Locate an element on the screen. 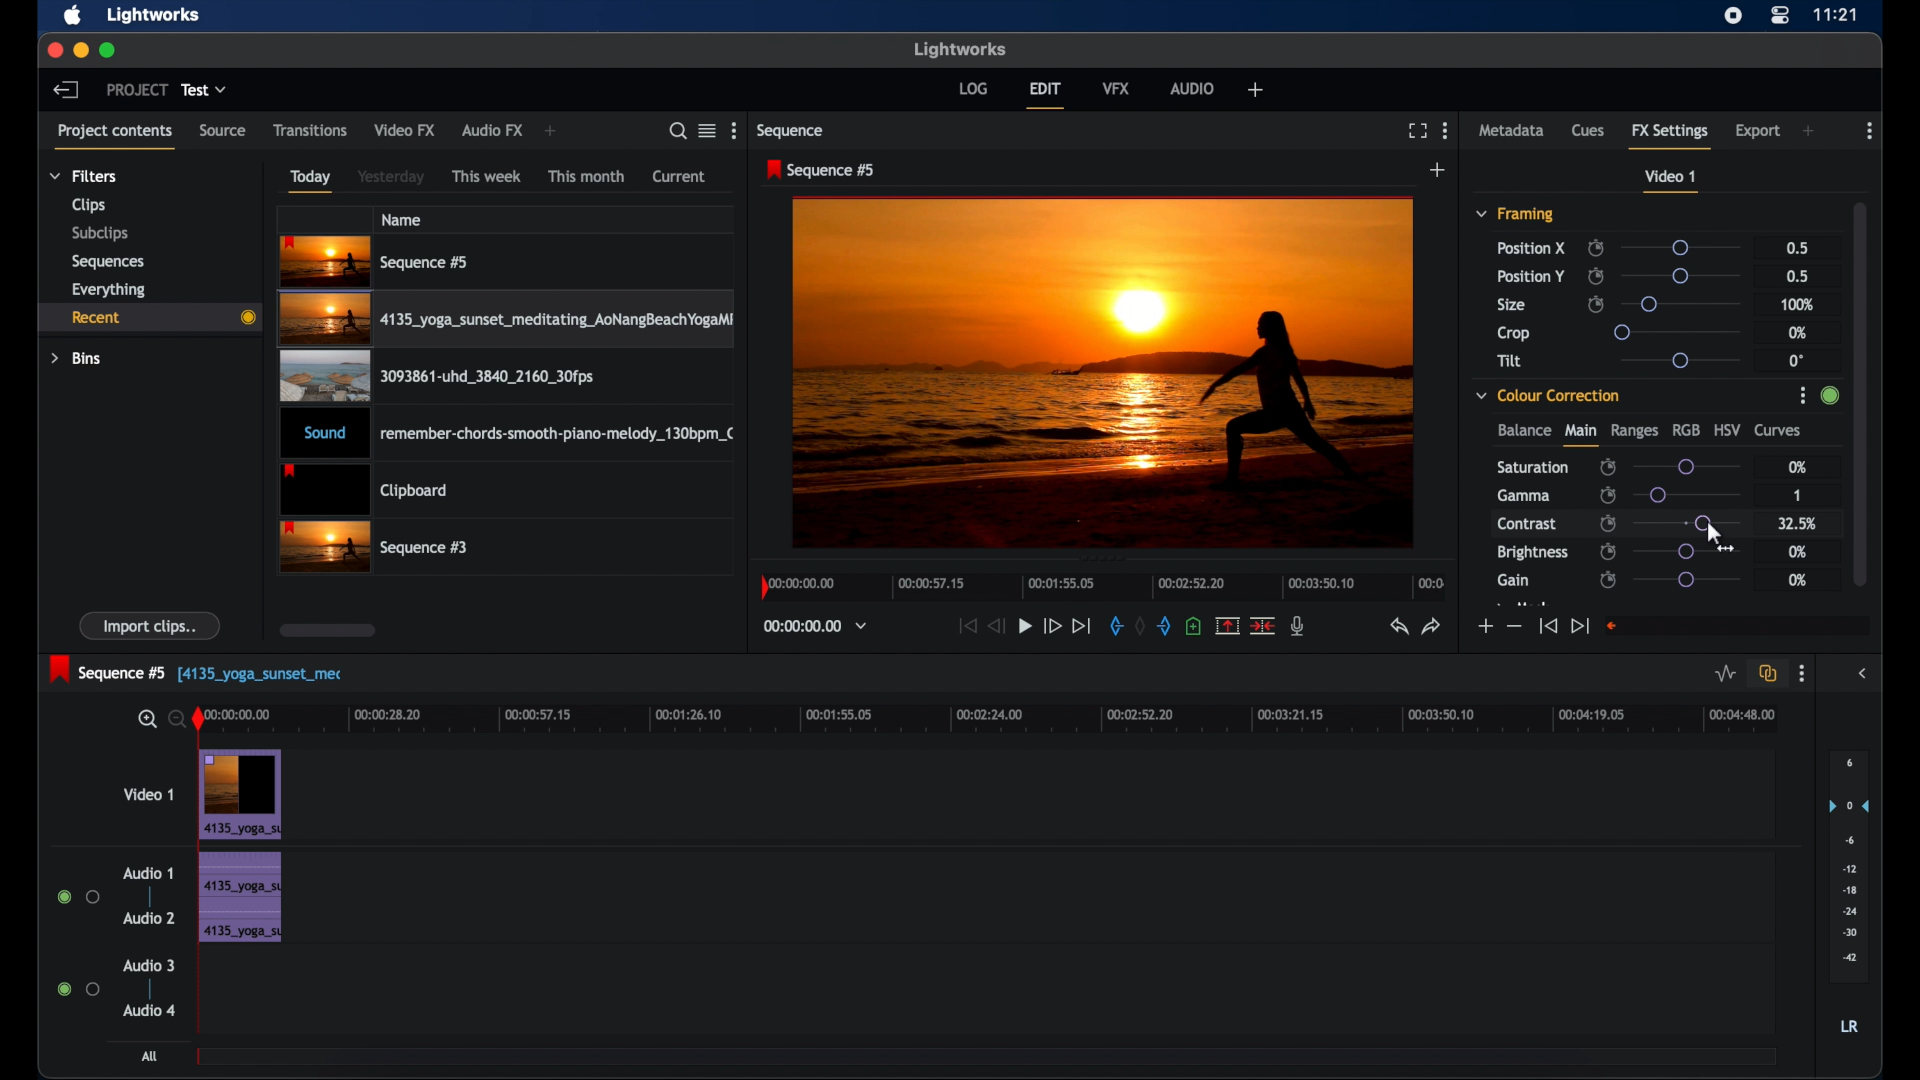  sequence is located at coordinates (822, 170).